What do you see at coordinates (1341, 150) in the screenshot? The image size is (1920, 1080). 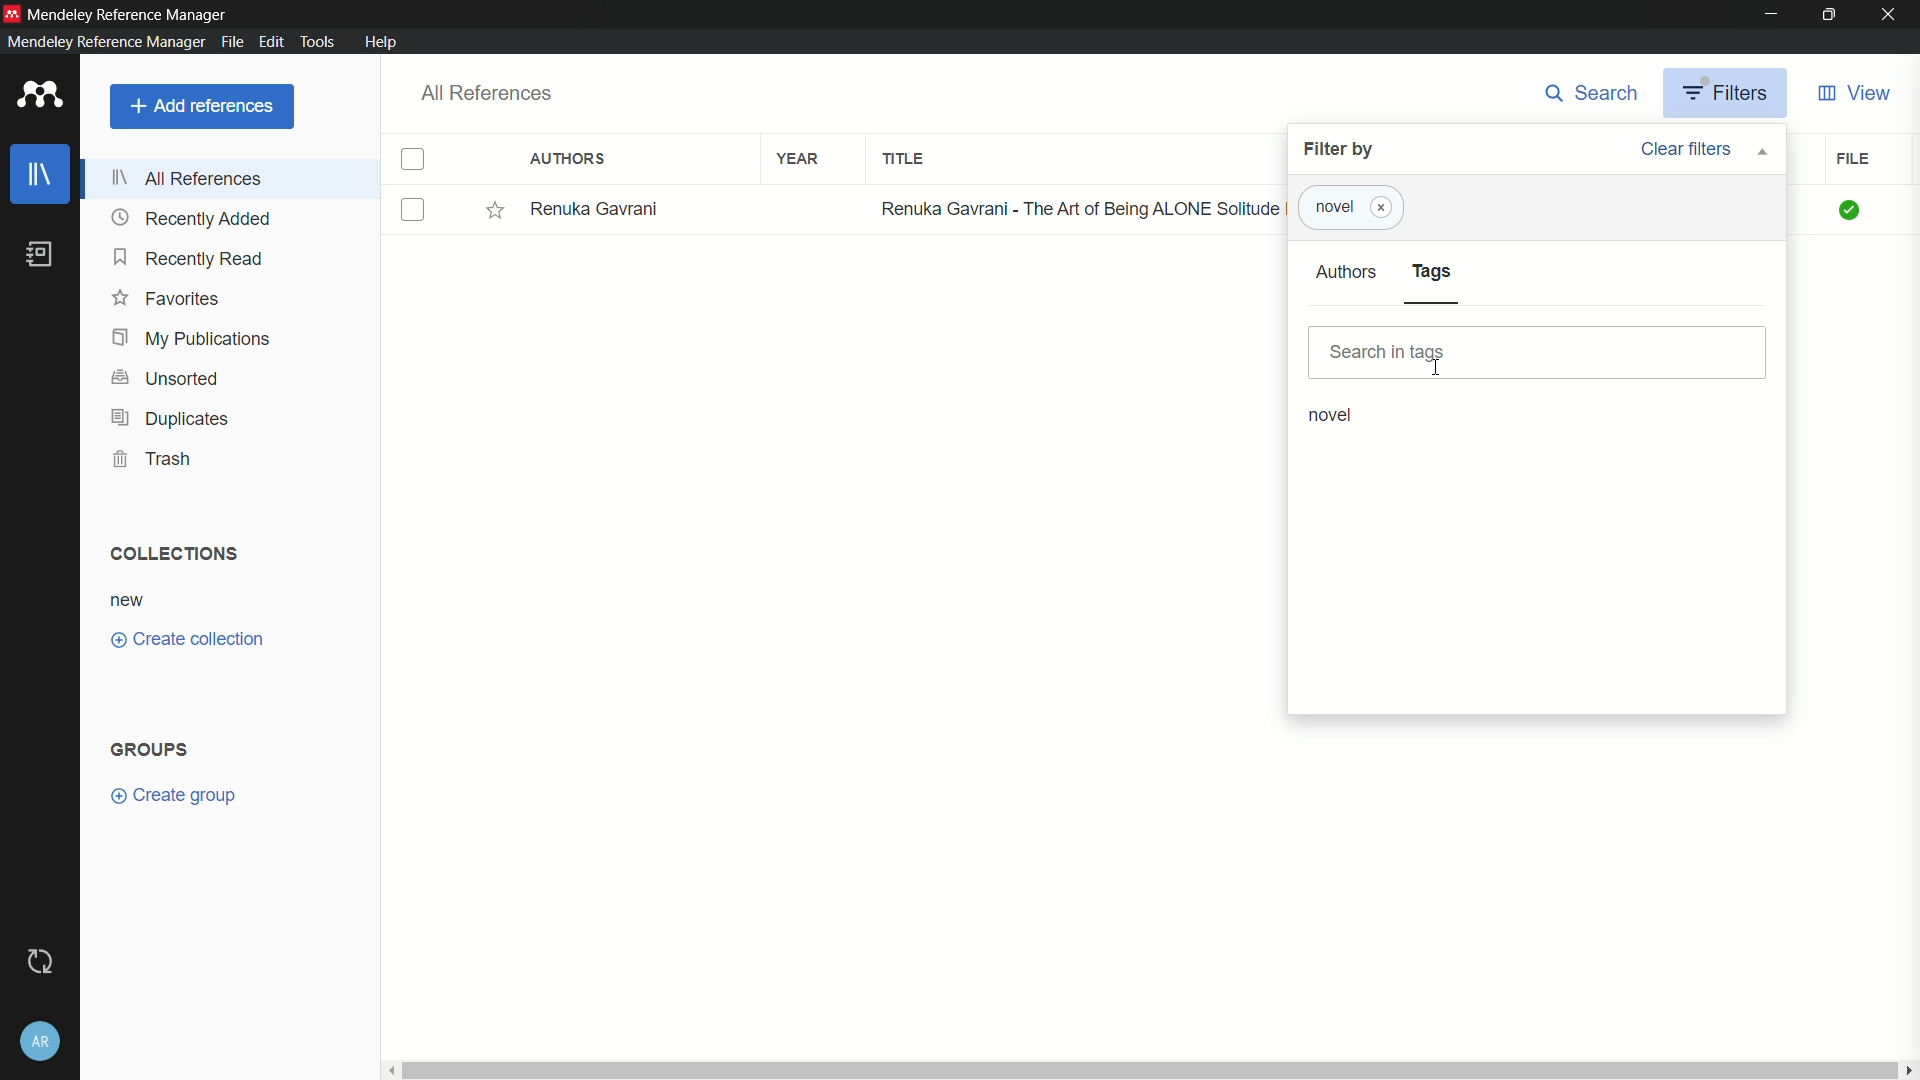 I see `filter by` at bounding box center [1341, 150].